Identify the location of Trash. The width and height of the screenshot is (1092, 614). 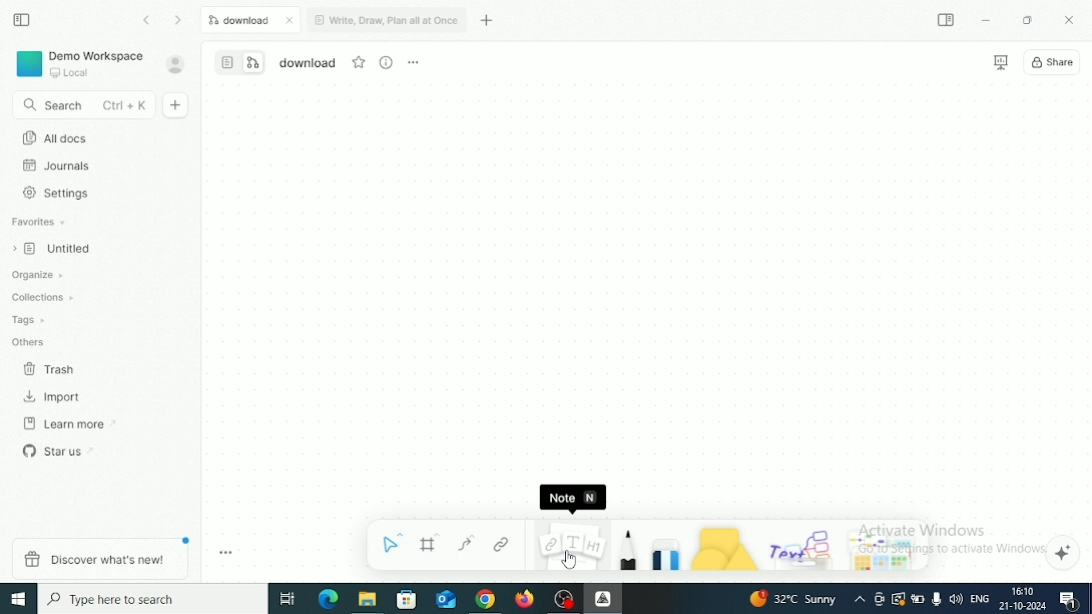
(51, 369).